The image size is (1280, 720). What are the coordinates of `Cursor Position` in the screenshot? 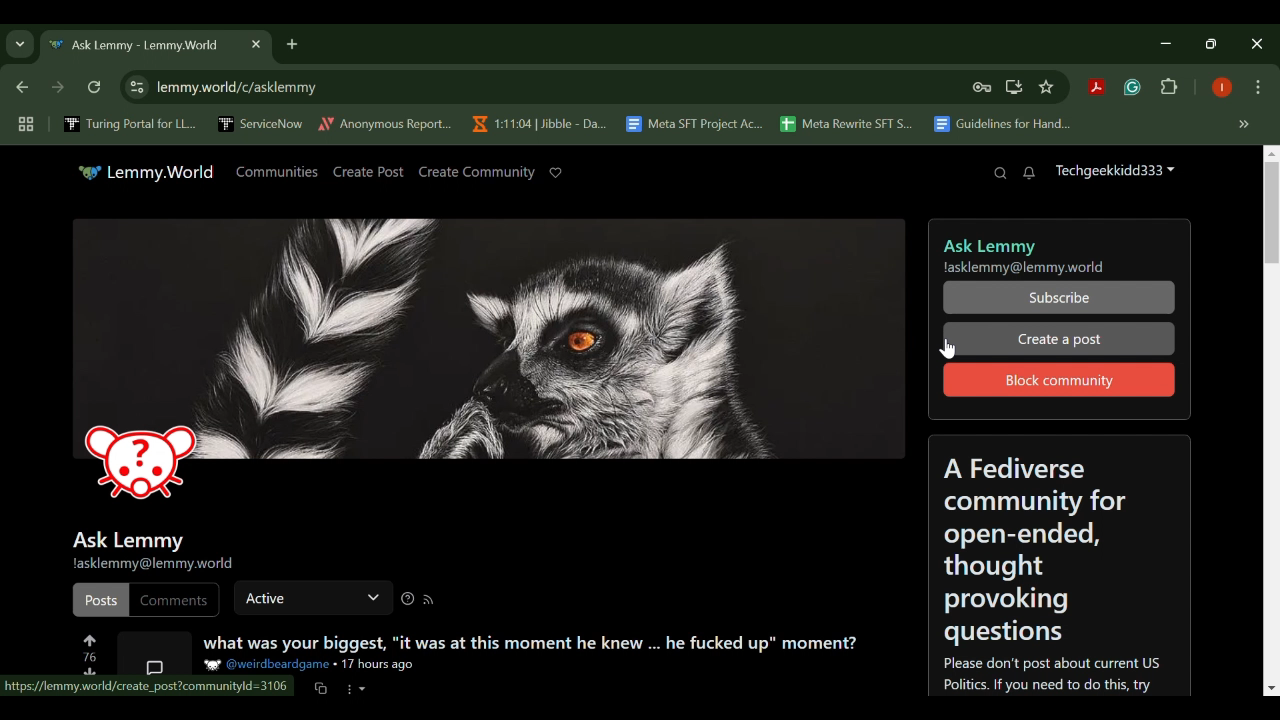 It's located at (953, 346).